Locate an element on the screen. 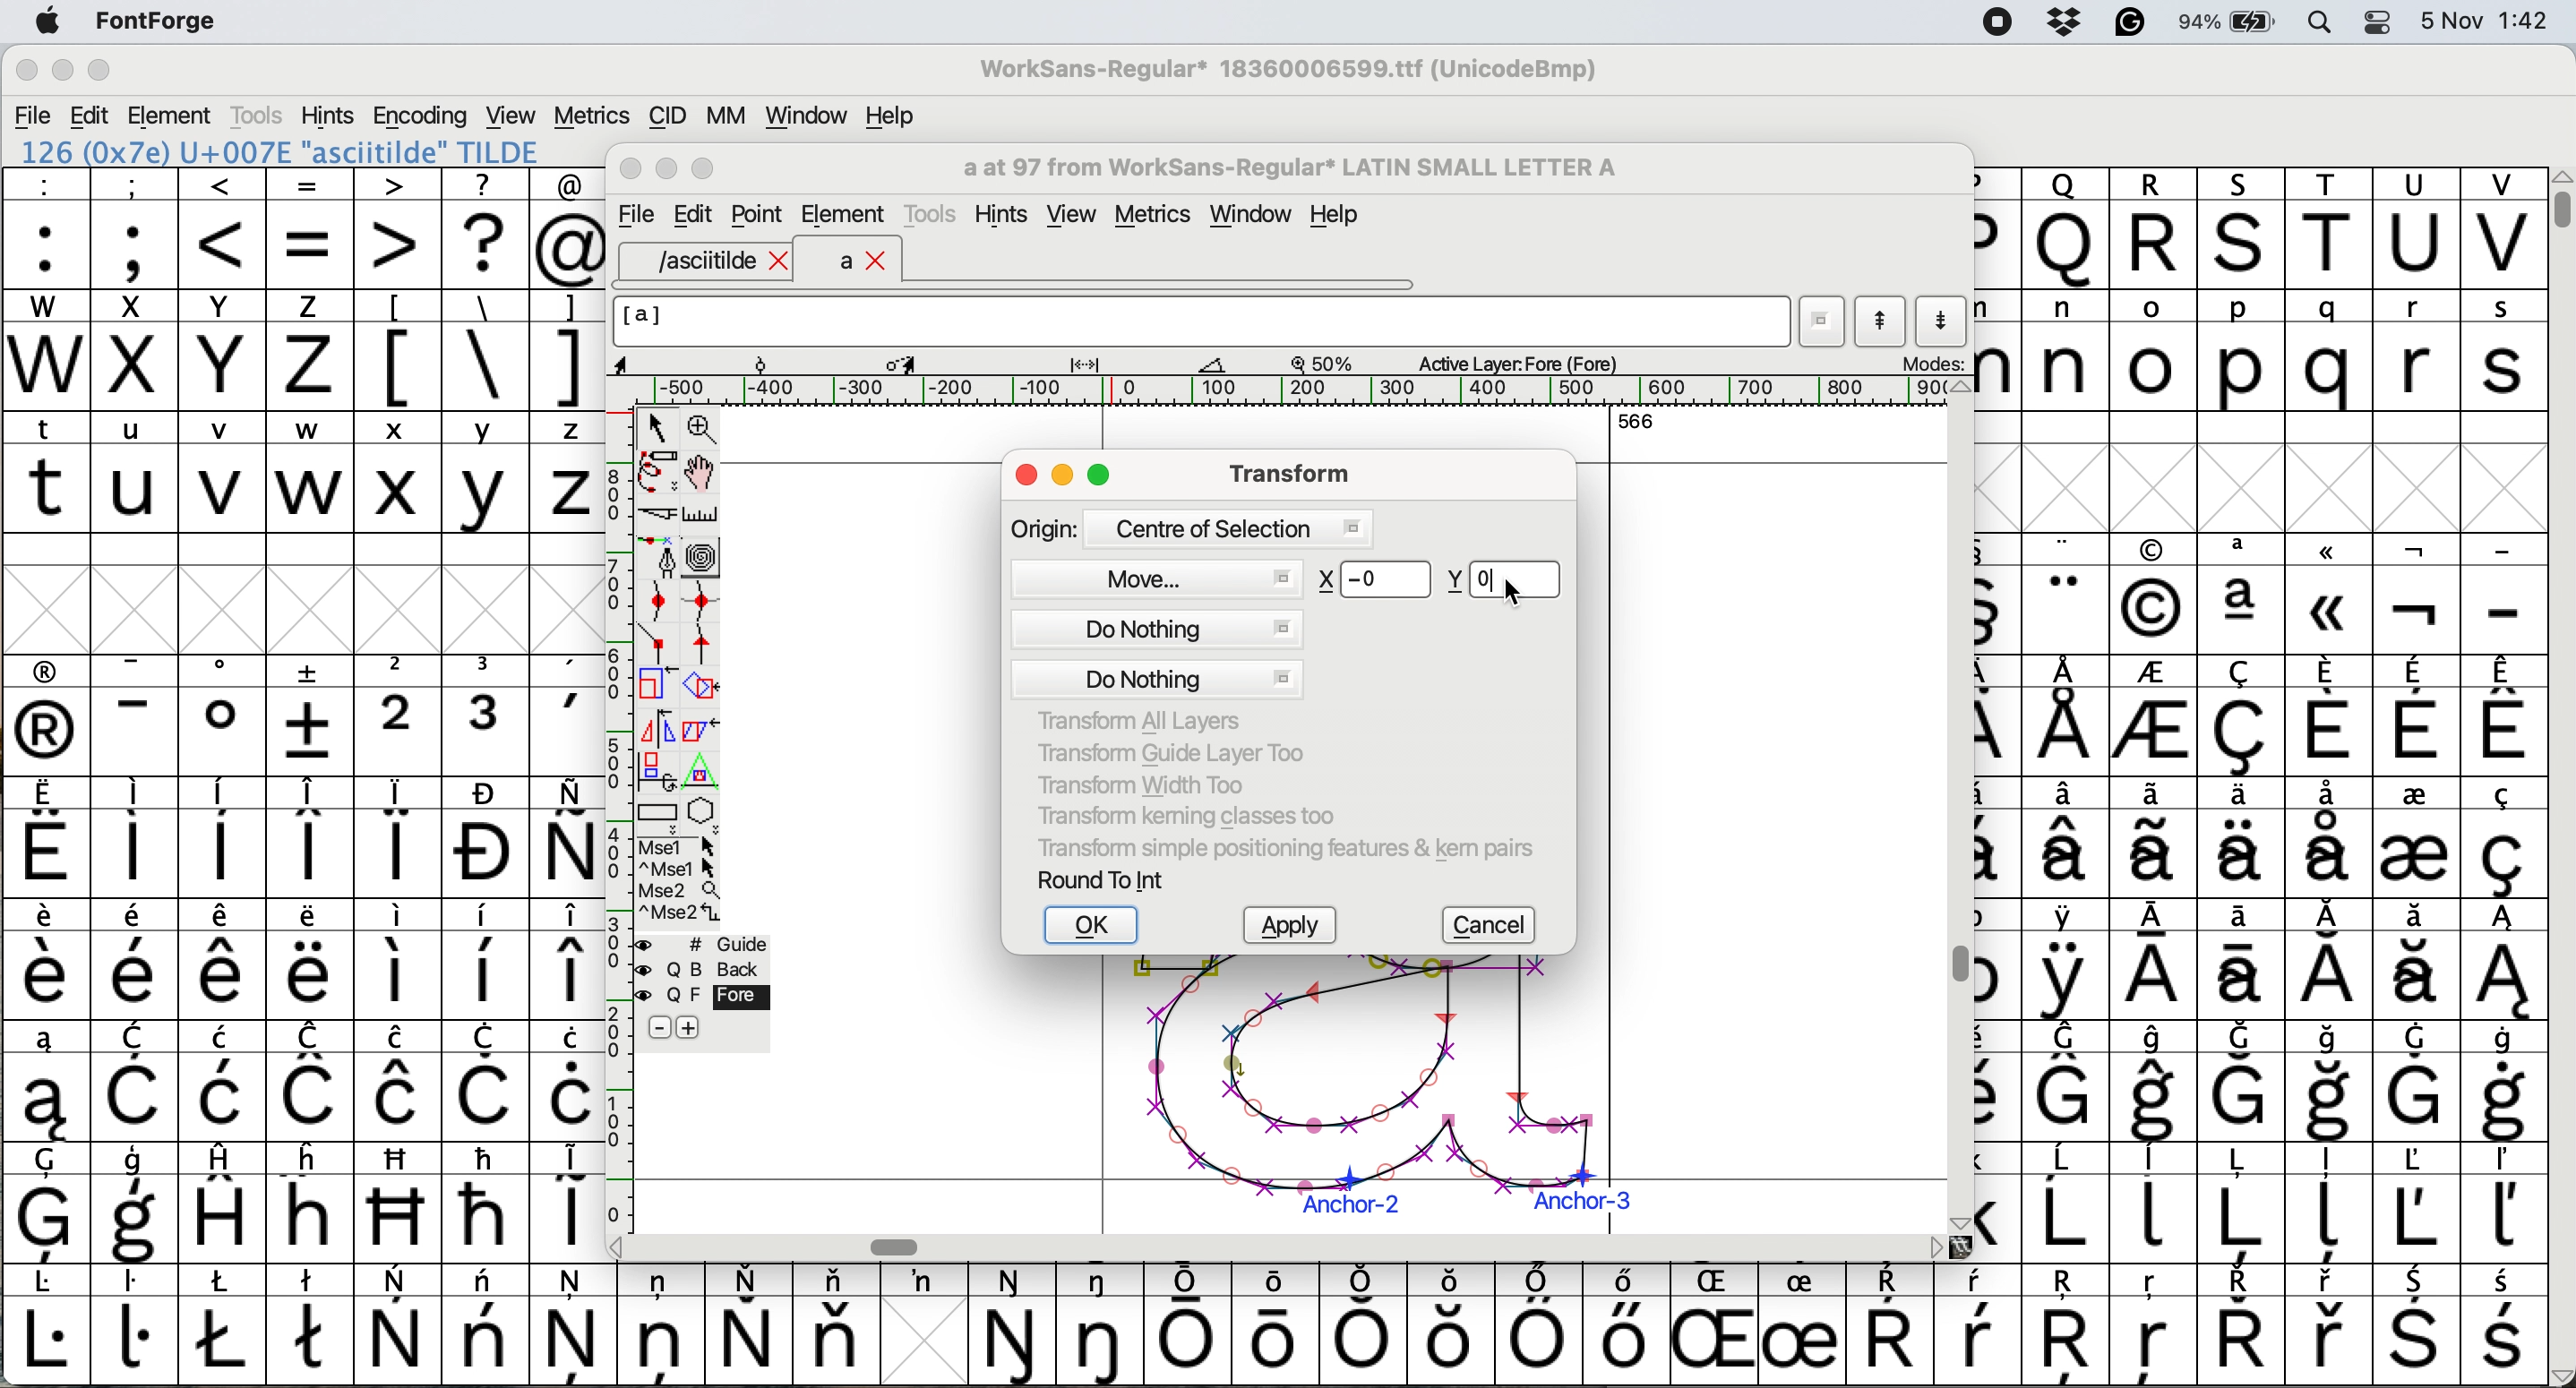 The width and height of the screenshot is (2576, 1388). symbol is located at coordinates (46, 1326).